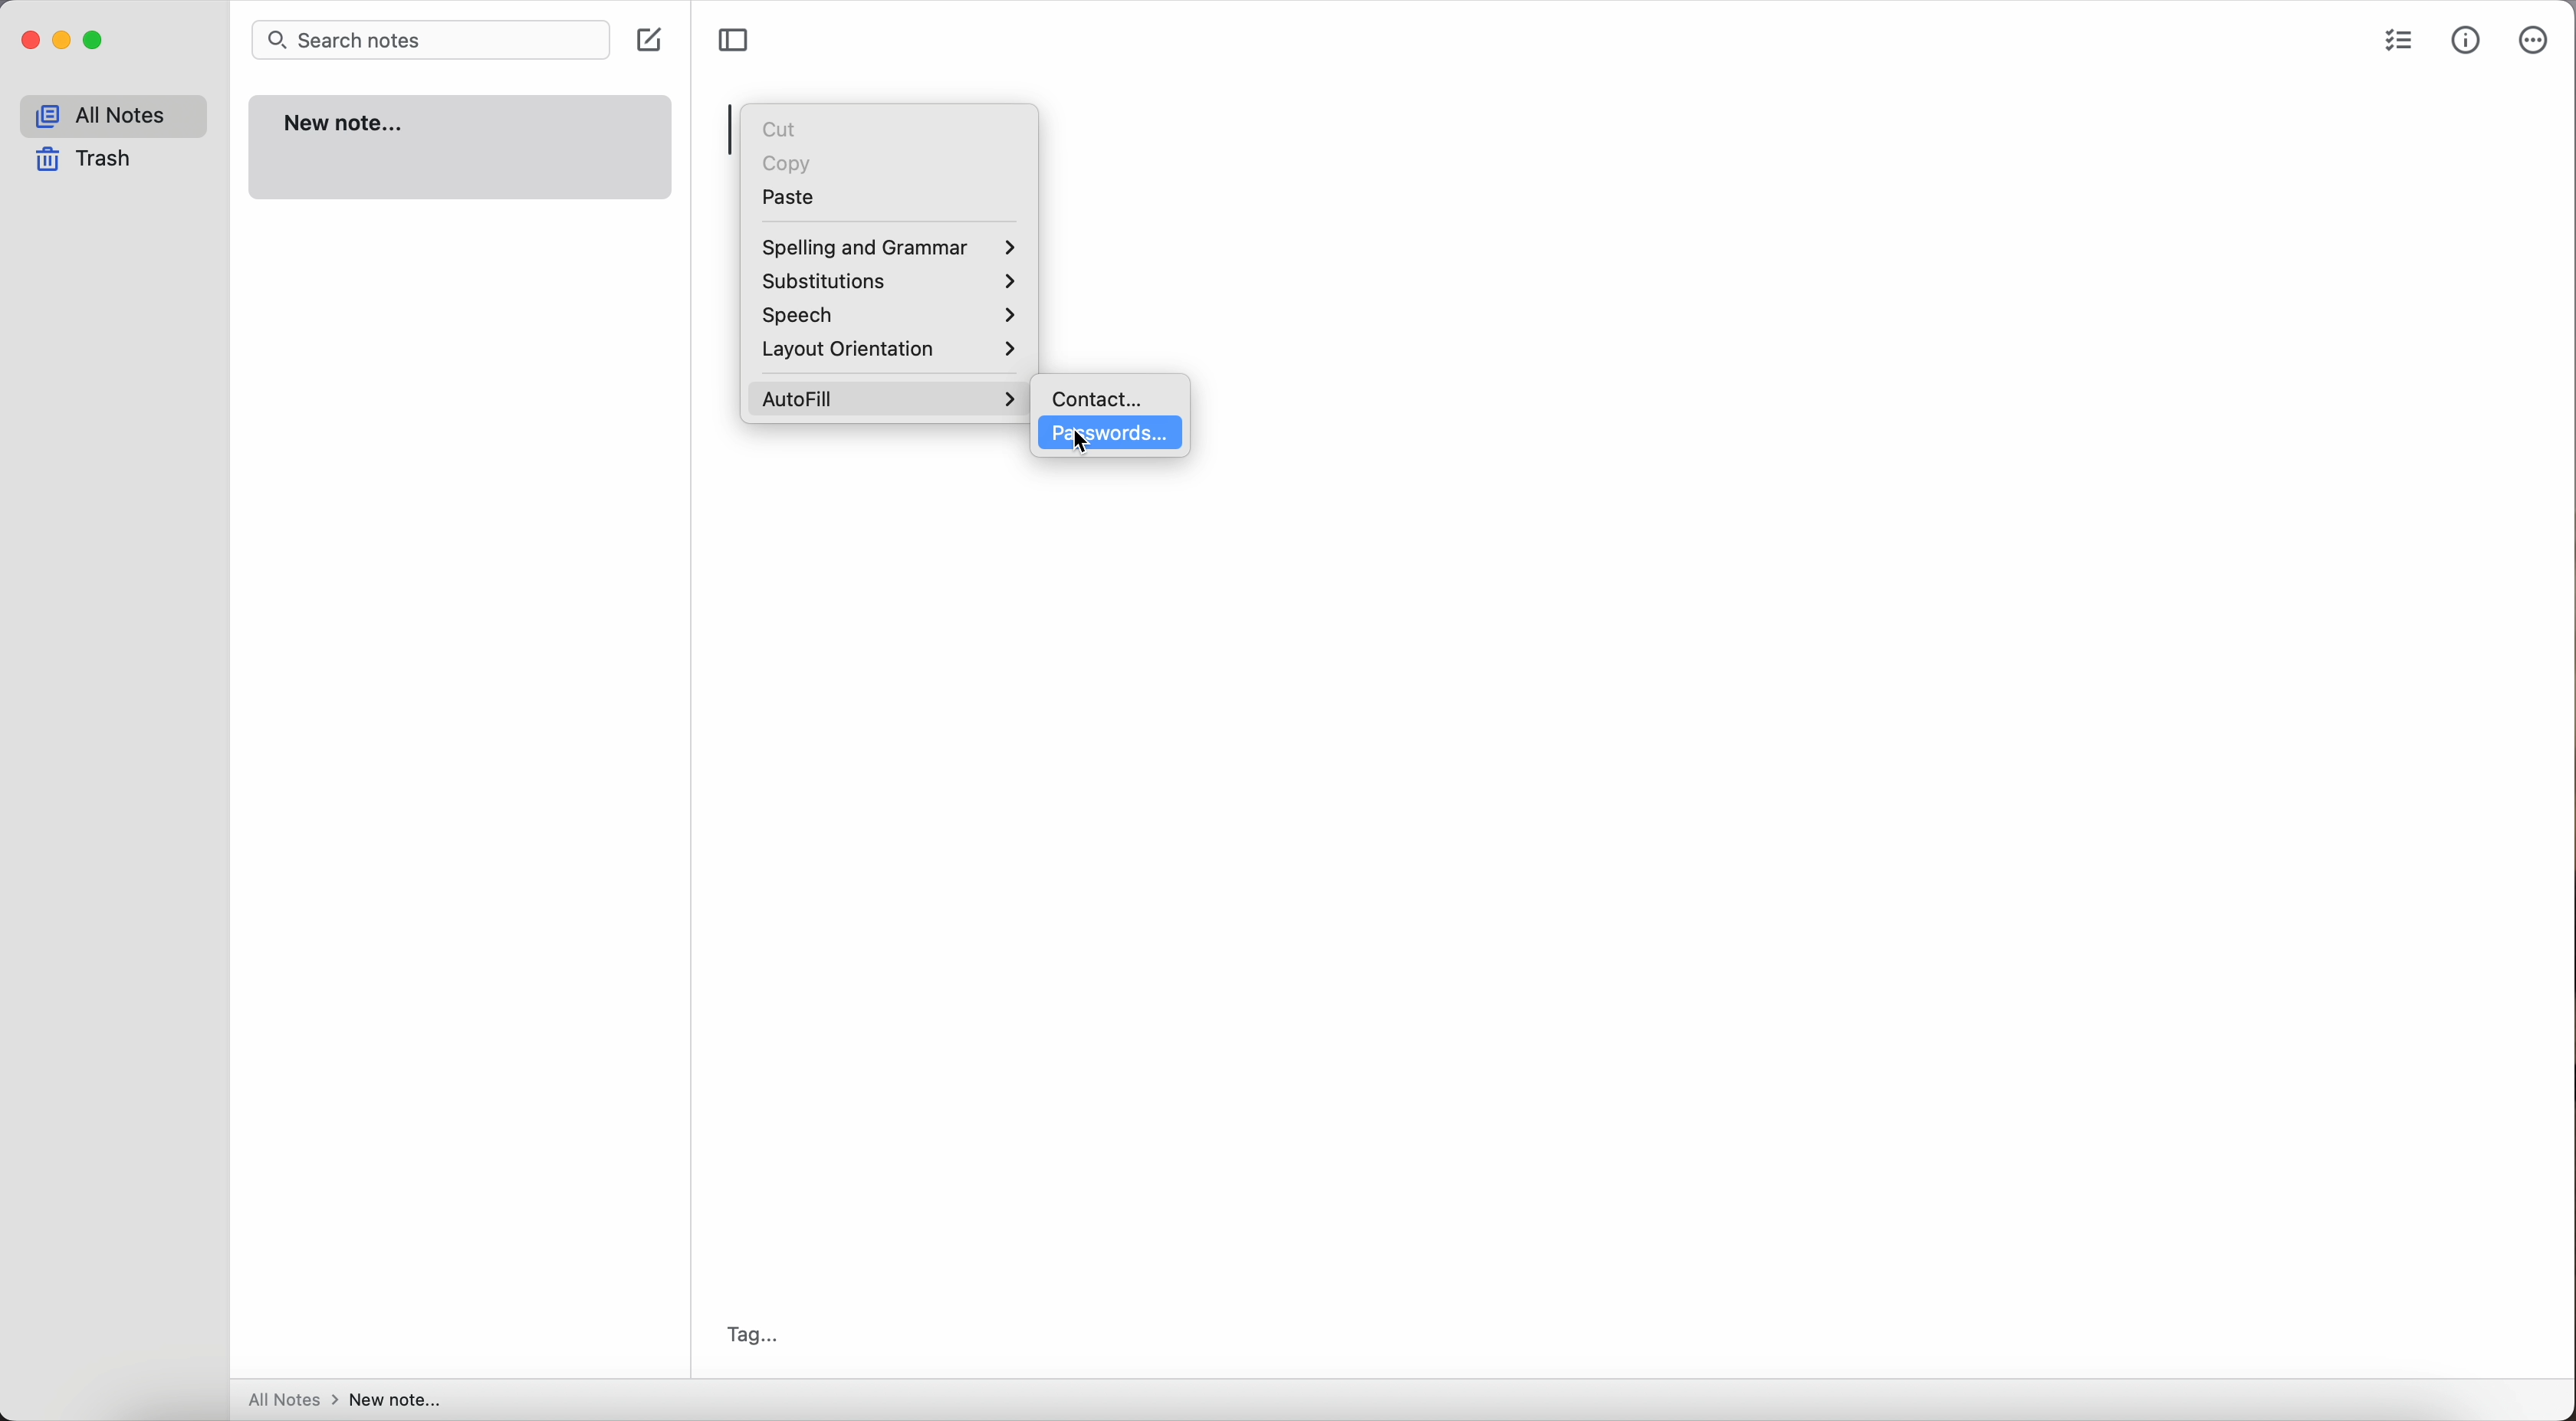  I want to click on close Simplenote, so click(29, 41).